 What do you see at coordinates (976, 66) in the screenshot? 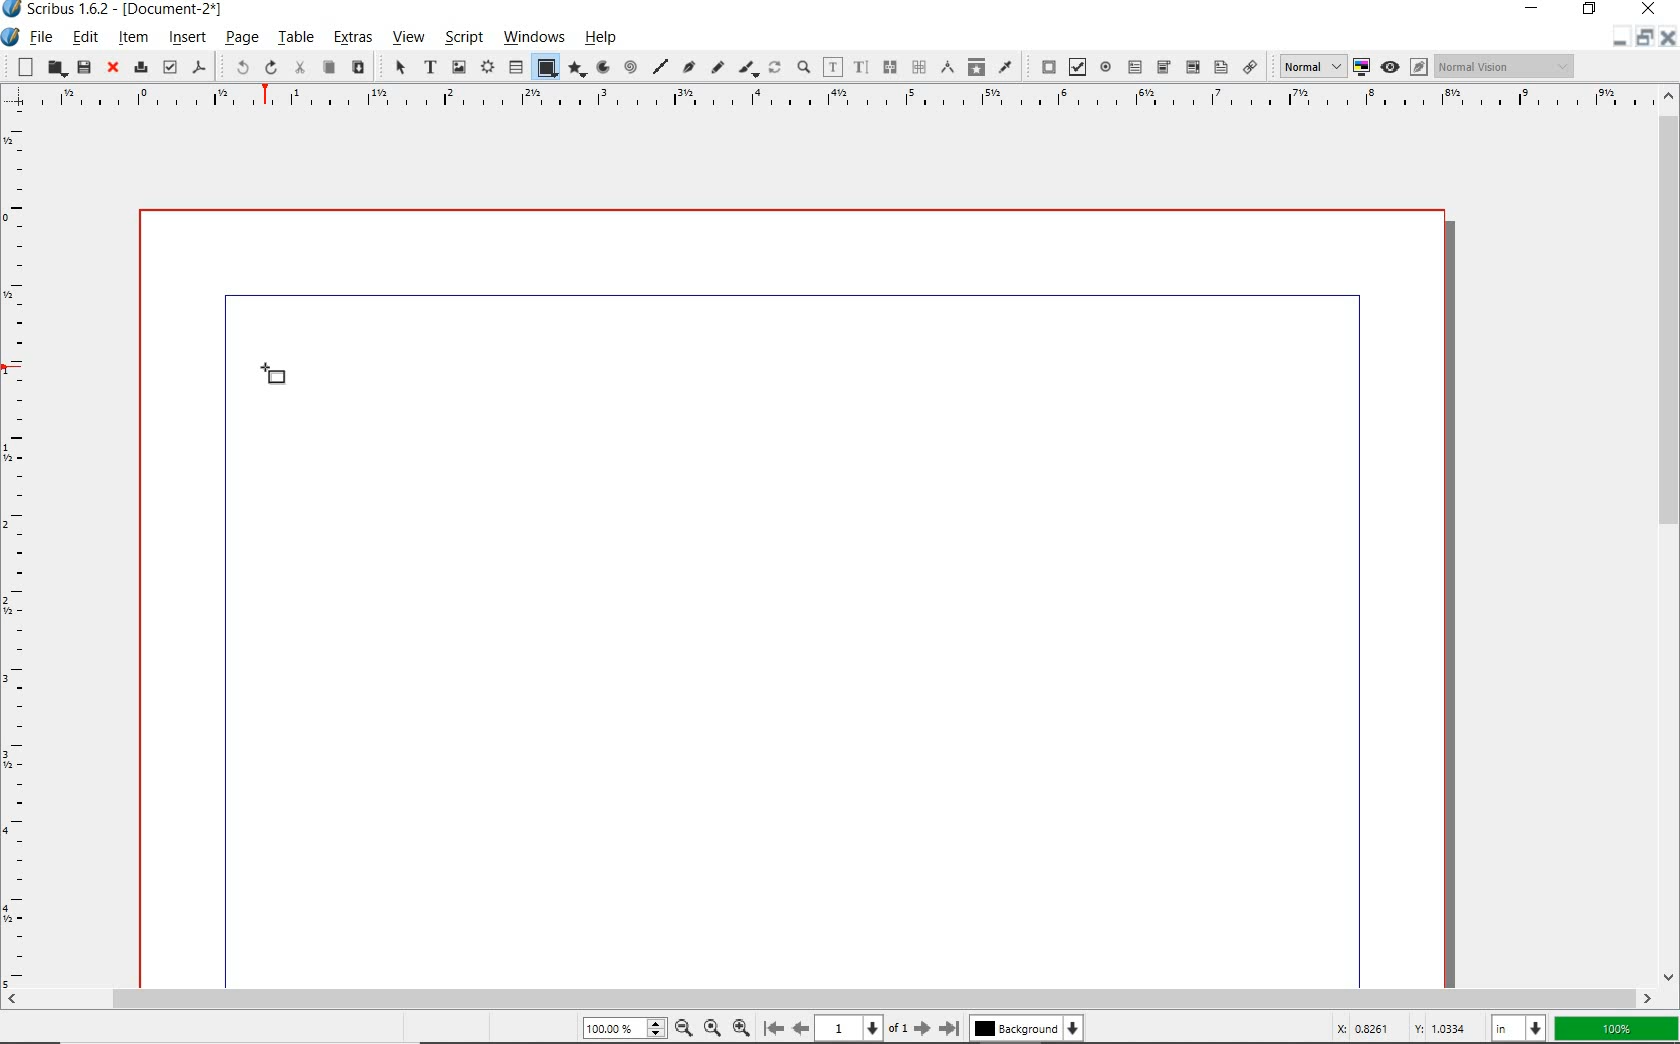
I see `copy item properties` at bounding box center [976, 66].